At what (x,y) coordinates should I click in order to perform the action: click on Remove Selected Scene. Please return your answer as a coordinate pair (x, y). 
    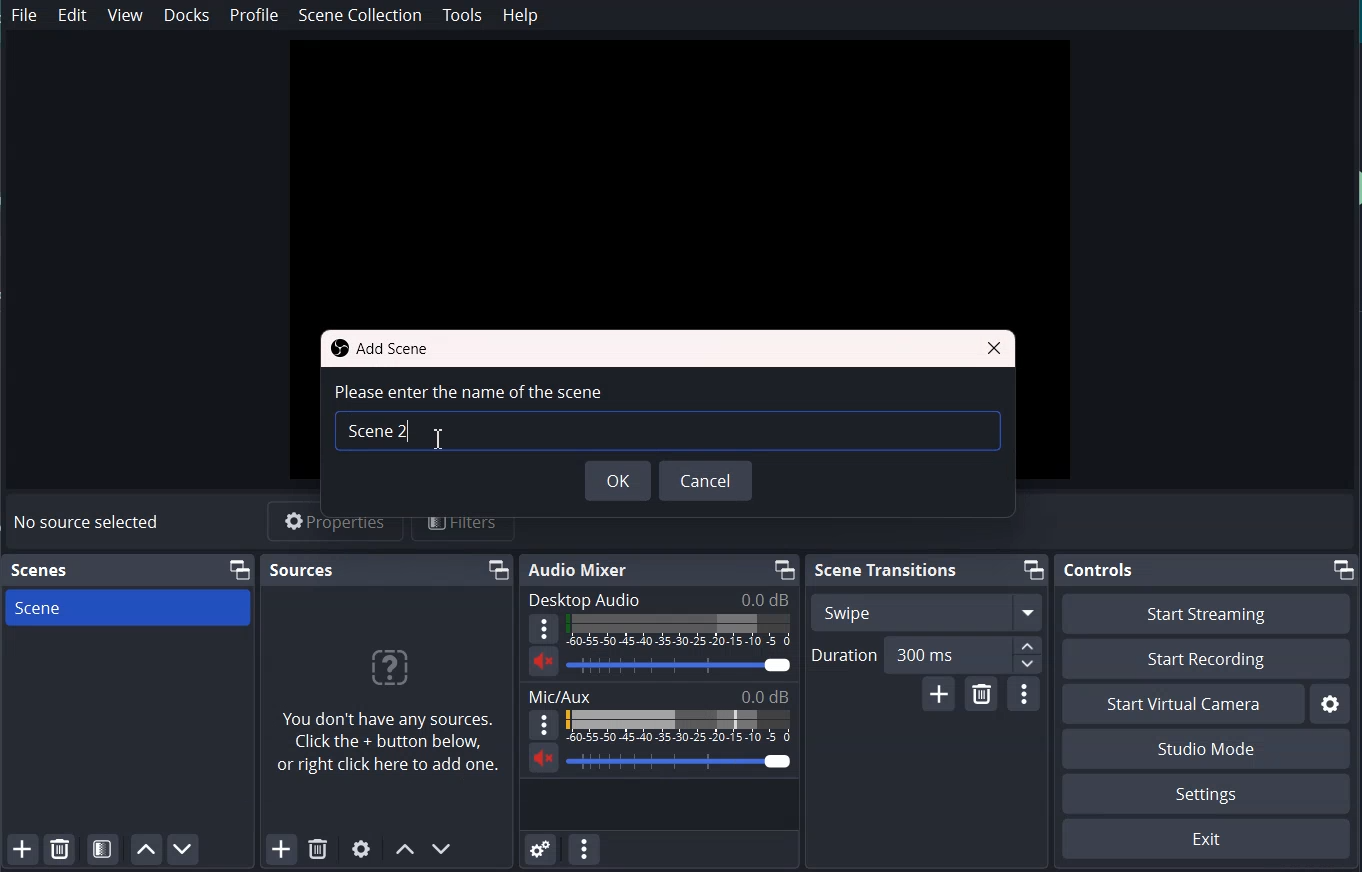
    Looking at the image, I should click on (60, 848).